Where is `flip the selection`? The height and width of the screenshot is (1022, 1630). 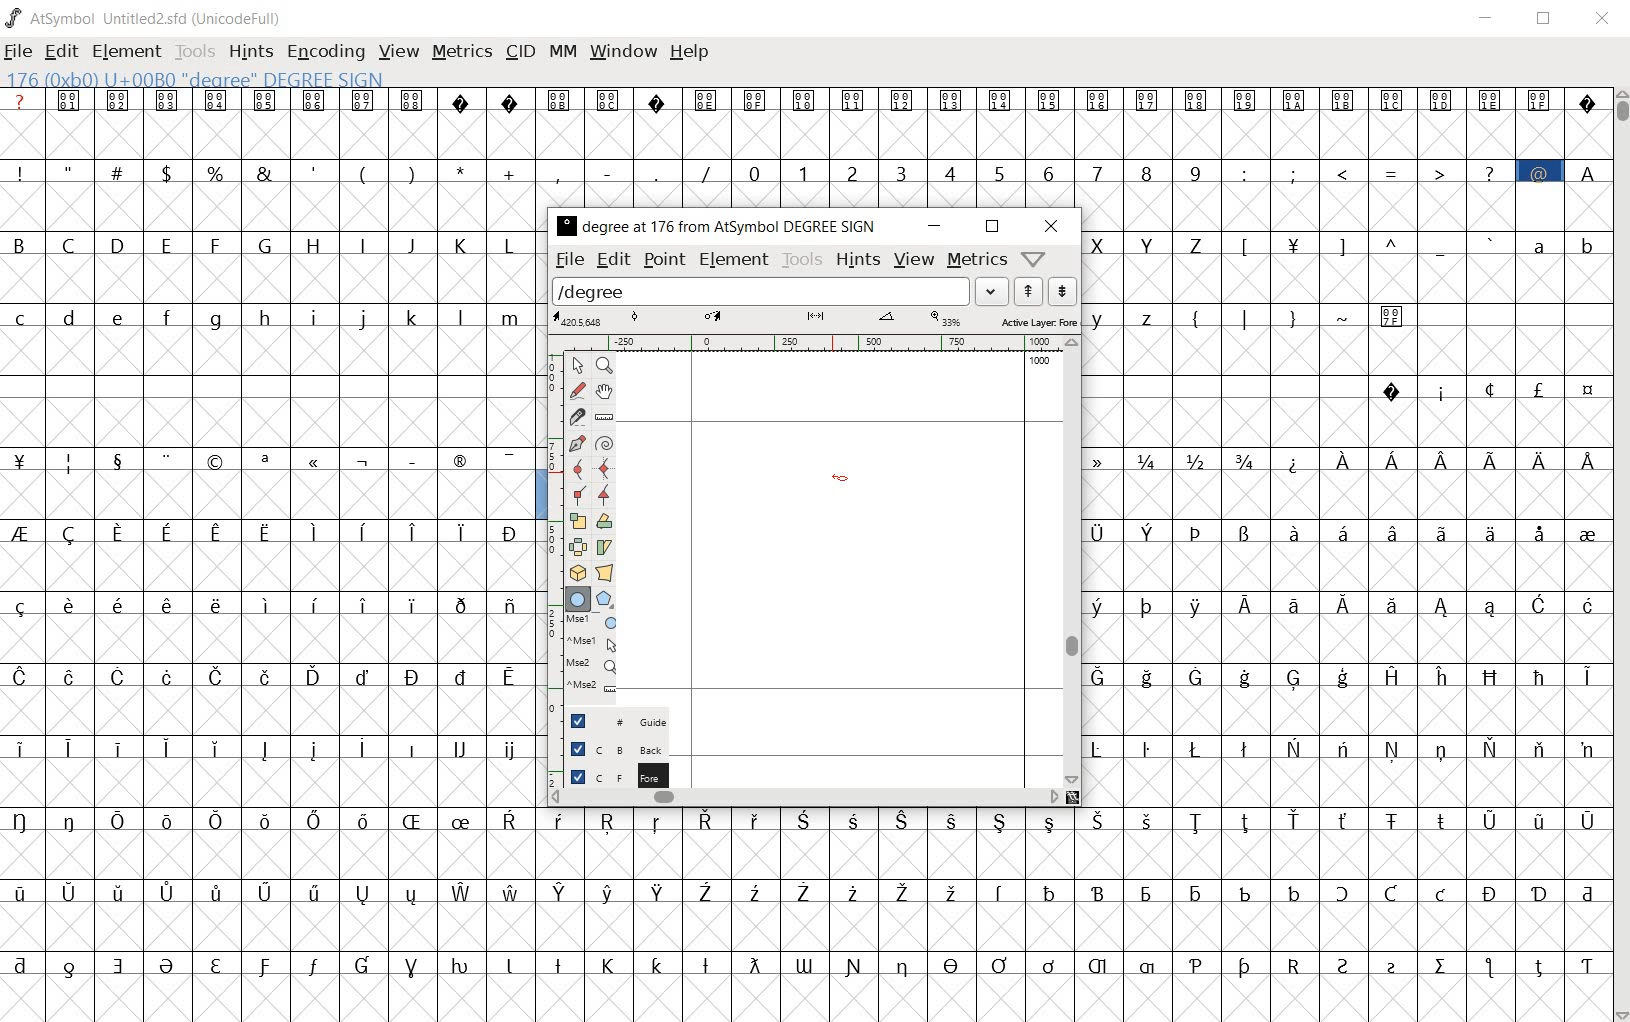 flip the selection is located at coordinates (575, 547).